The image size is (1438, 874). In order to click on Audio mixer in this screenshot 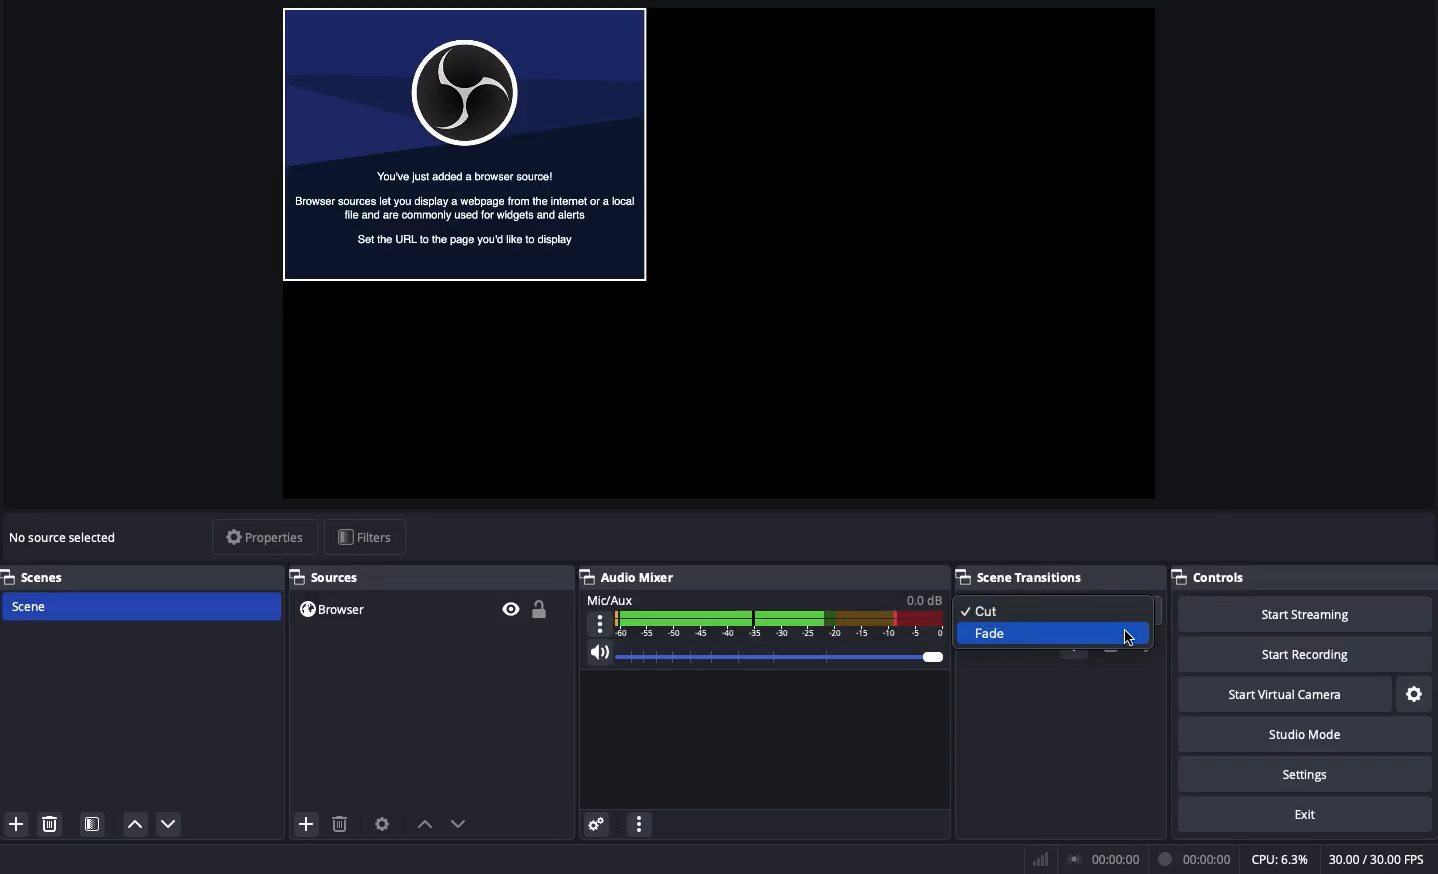, I will do `click(631, 576)`.